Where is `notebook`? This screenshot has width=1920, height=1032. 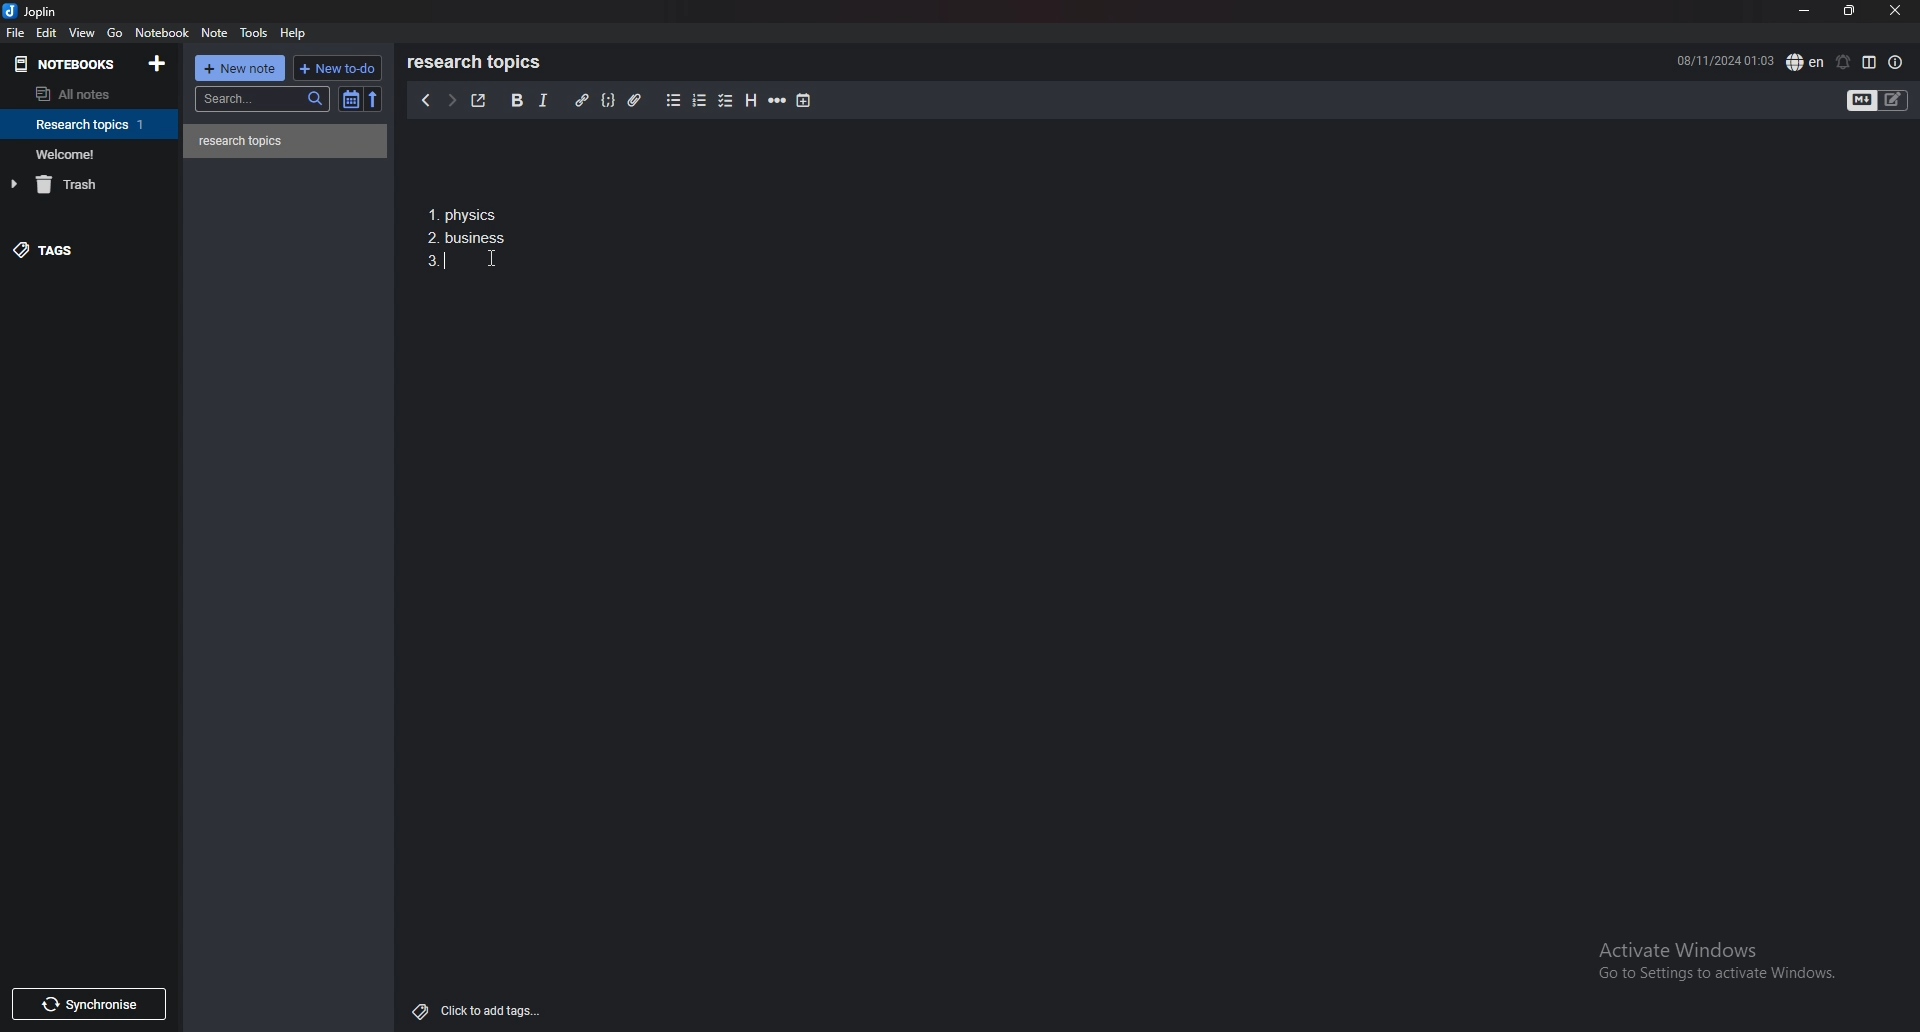 notebook is located at coordinates (92, 124).